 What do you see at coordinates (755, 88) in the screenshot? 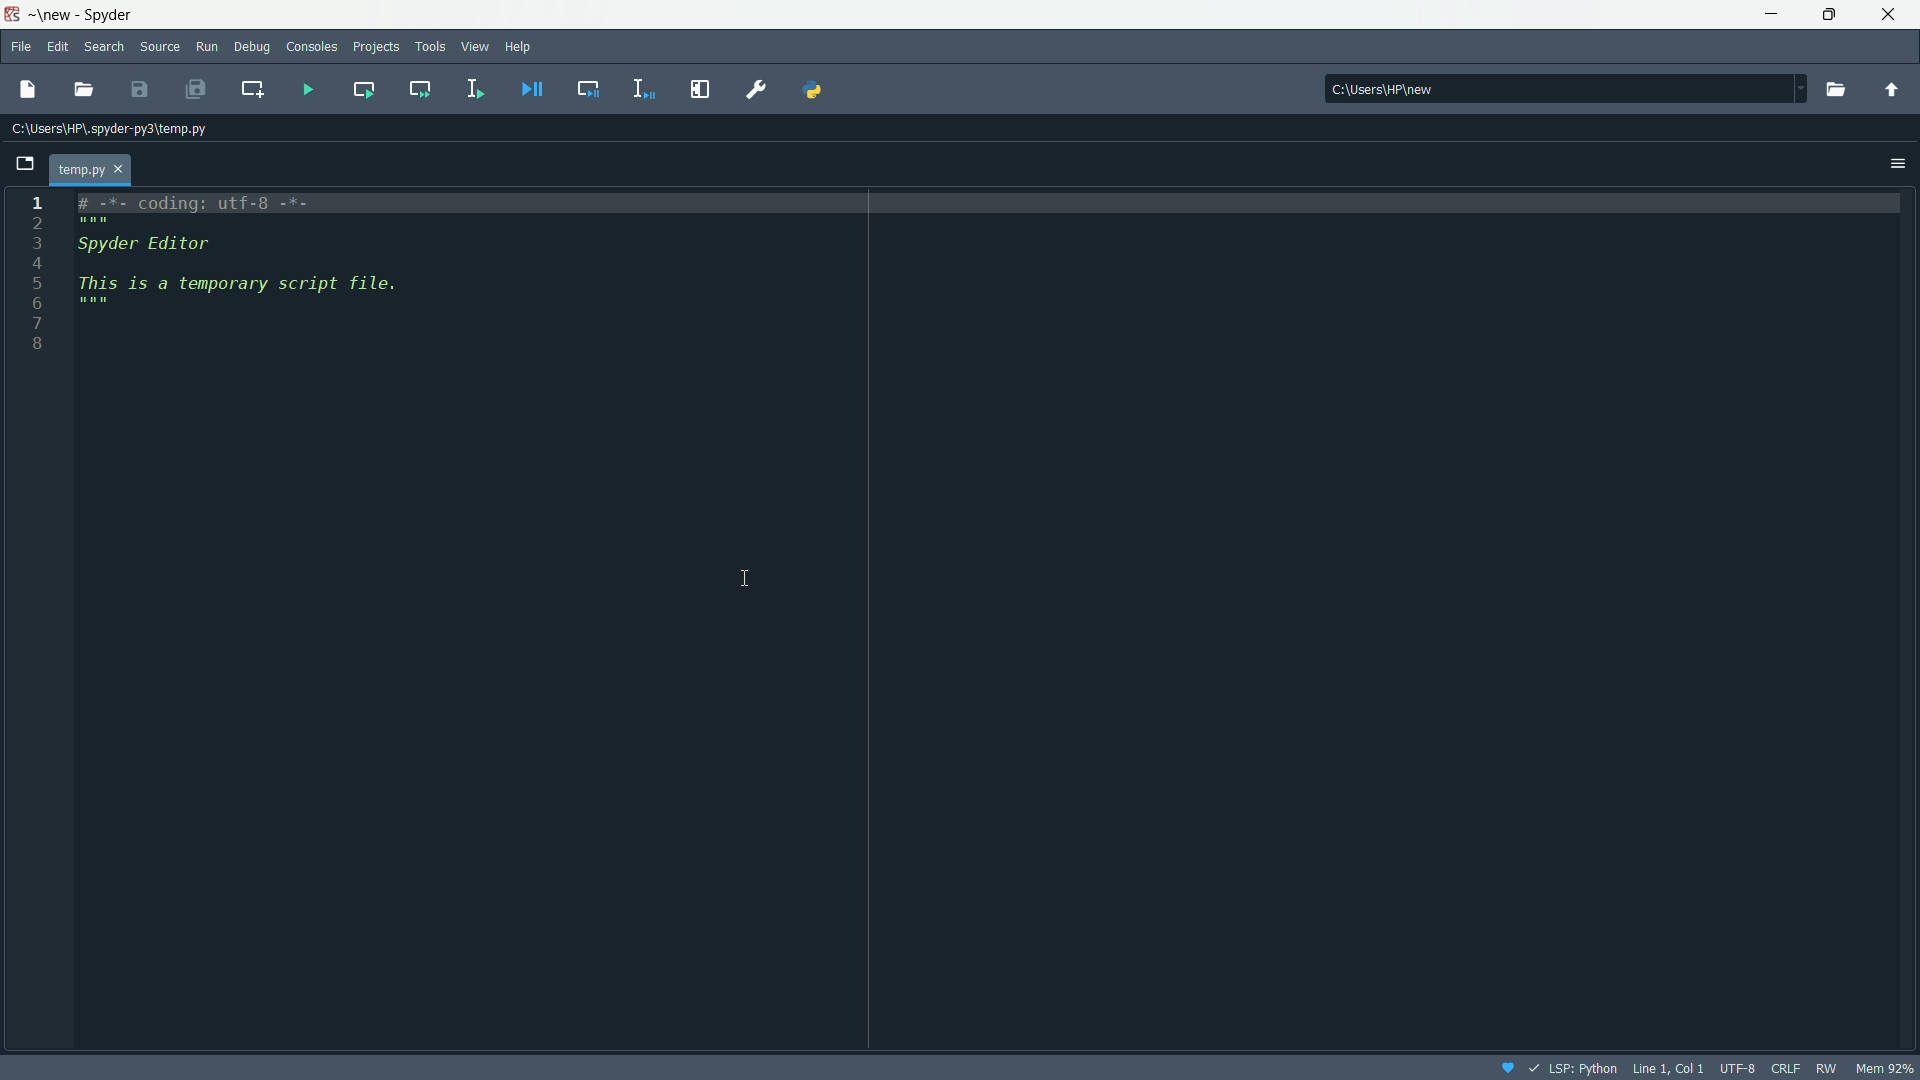
I see `Preferences` at bounding box center [755, 88].